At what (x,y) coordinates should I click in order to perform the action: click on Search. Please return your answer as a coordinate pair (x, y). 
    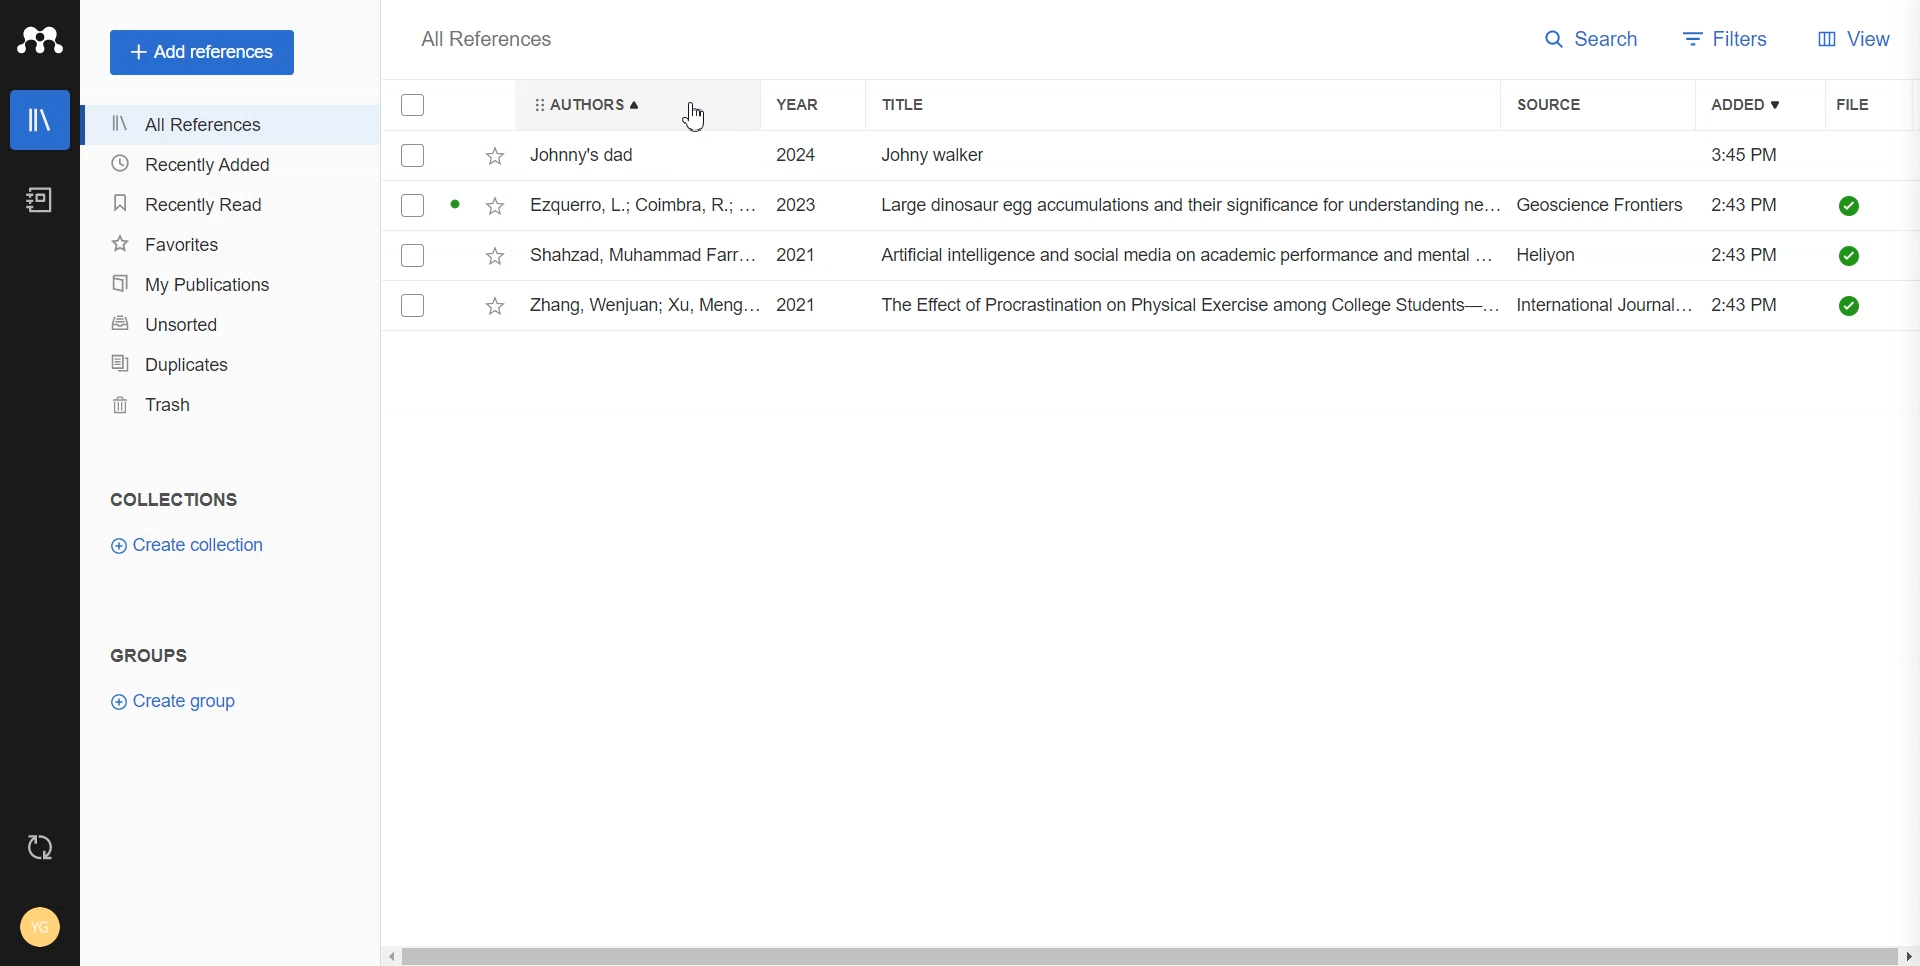
    Looking at the image, I should click on (1592, 40).